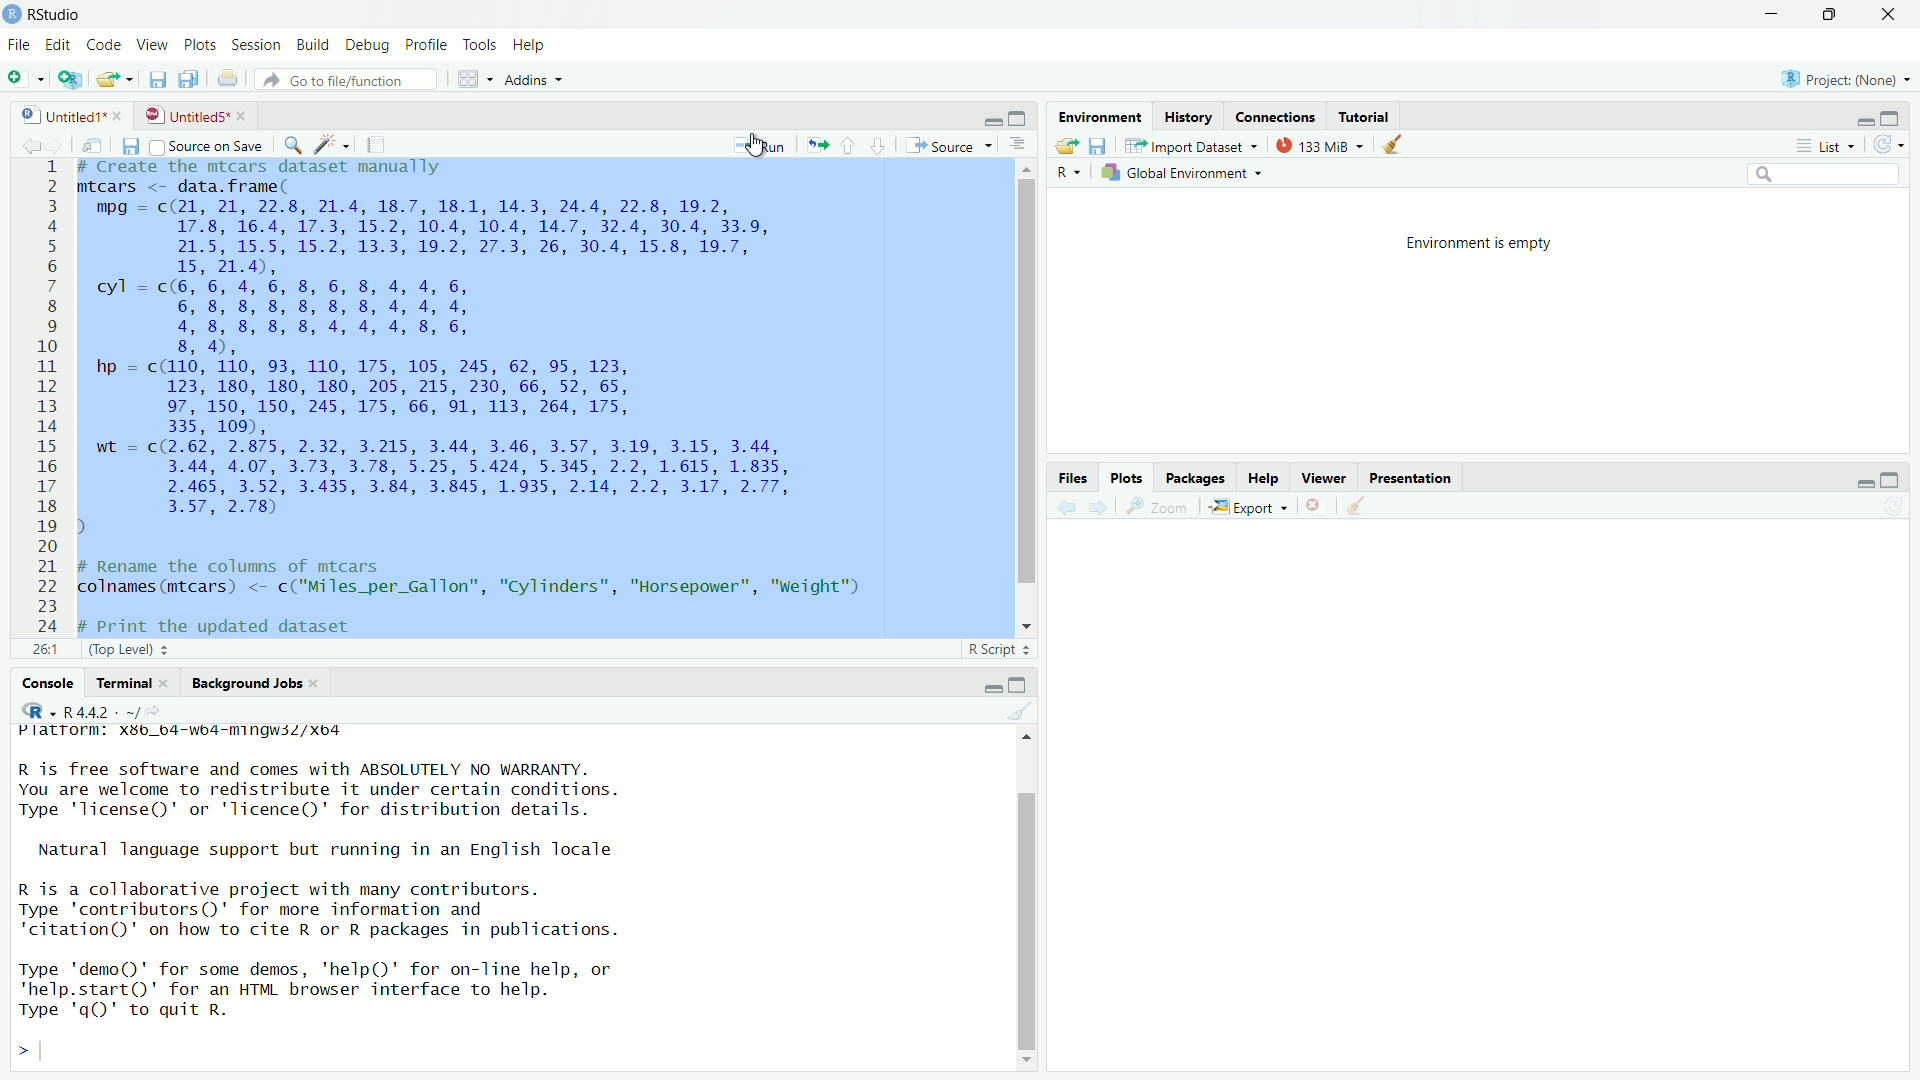 The height and width of the screenshot is (1080, 1920). What do you see at coordinates (65, 115) in the screenshot?
I see `| Untitled 1*` at bounding box center [65, 115].